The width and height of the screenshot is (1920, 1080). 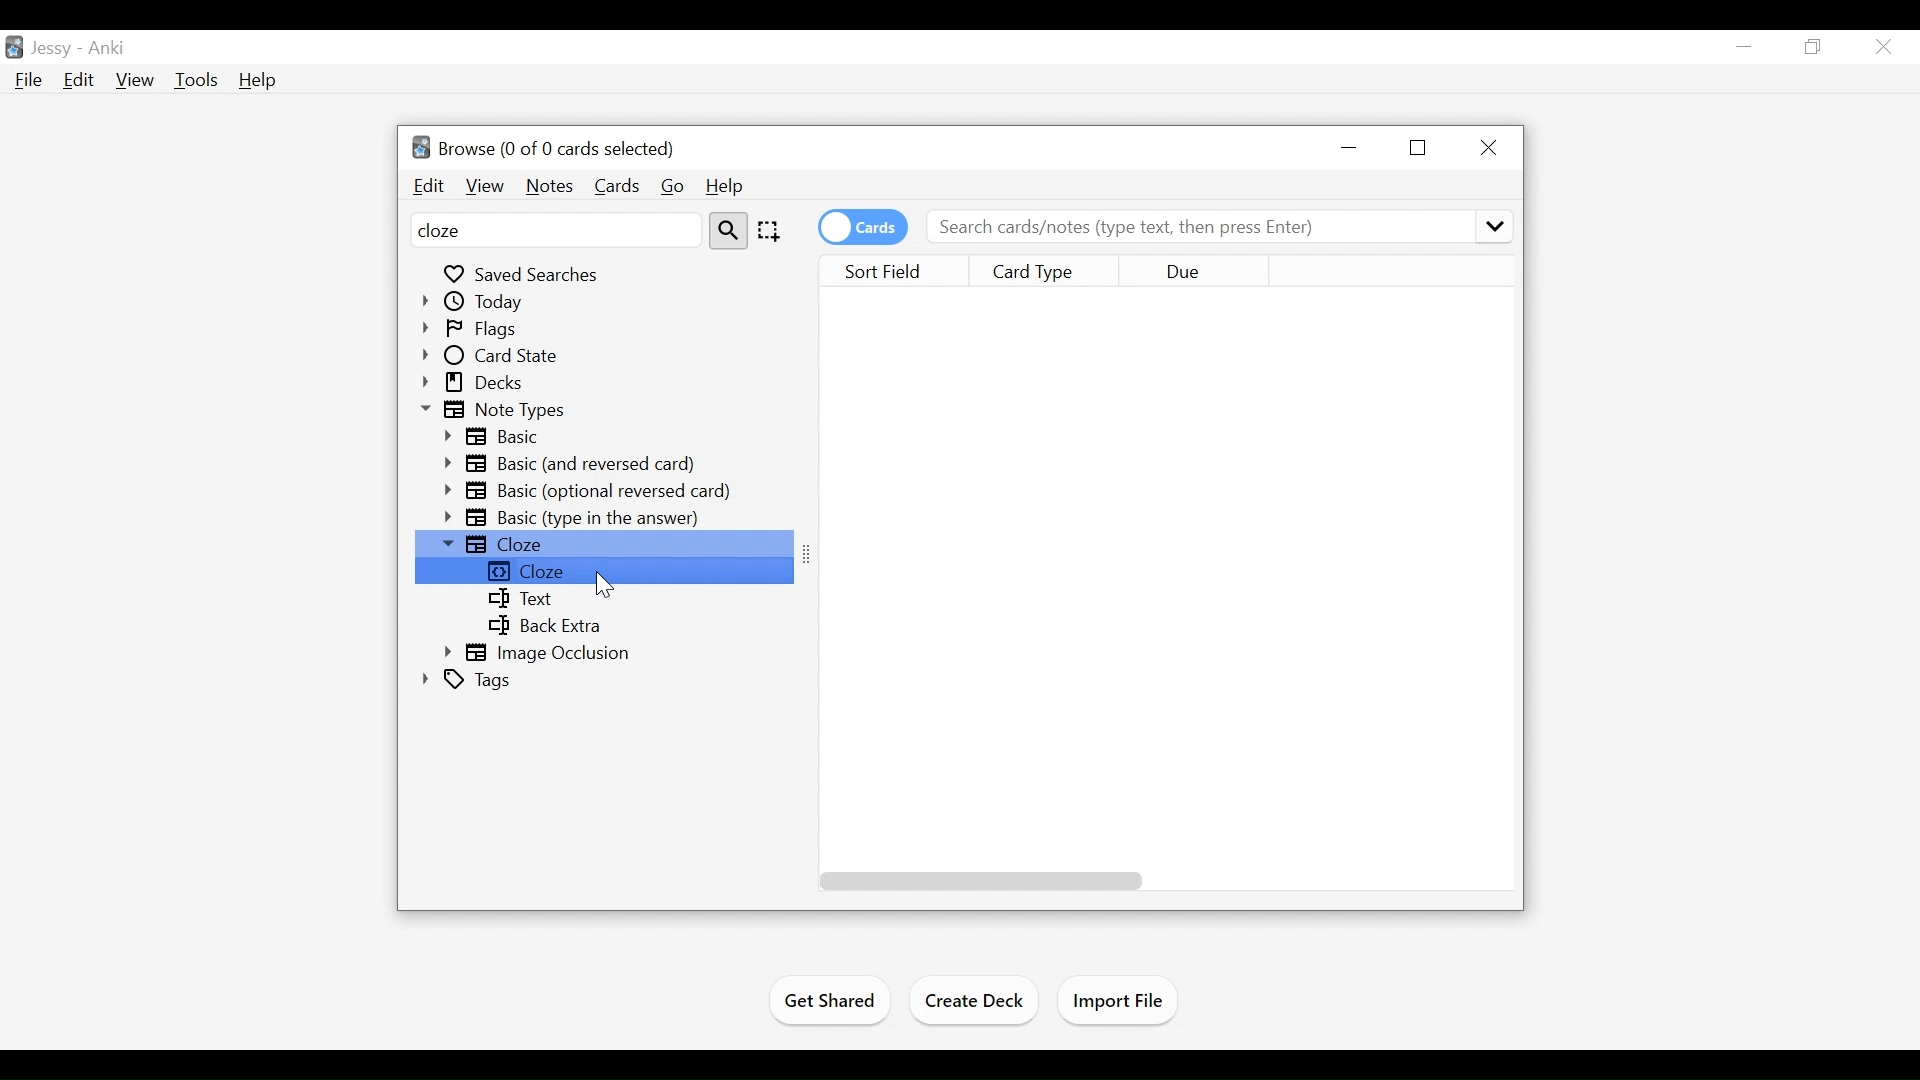 What do you see at coordinates (502, 356) in the screenshot?
I see `Card State` at bounding box center [502, 356].